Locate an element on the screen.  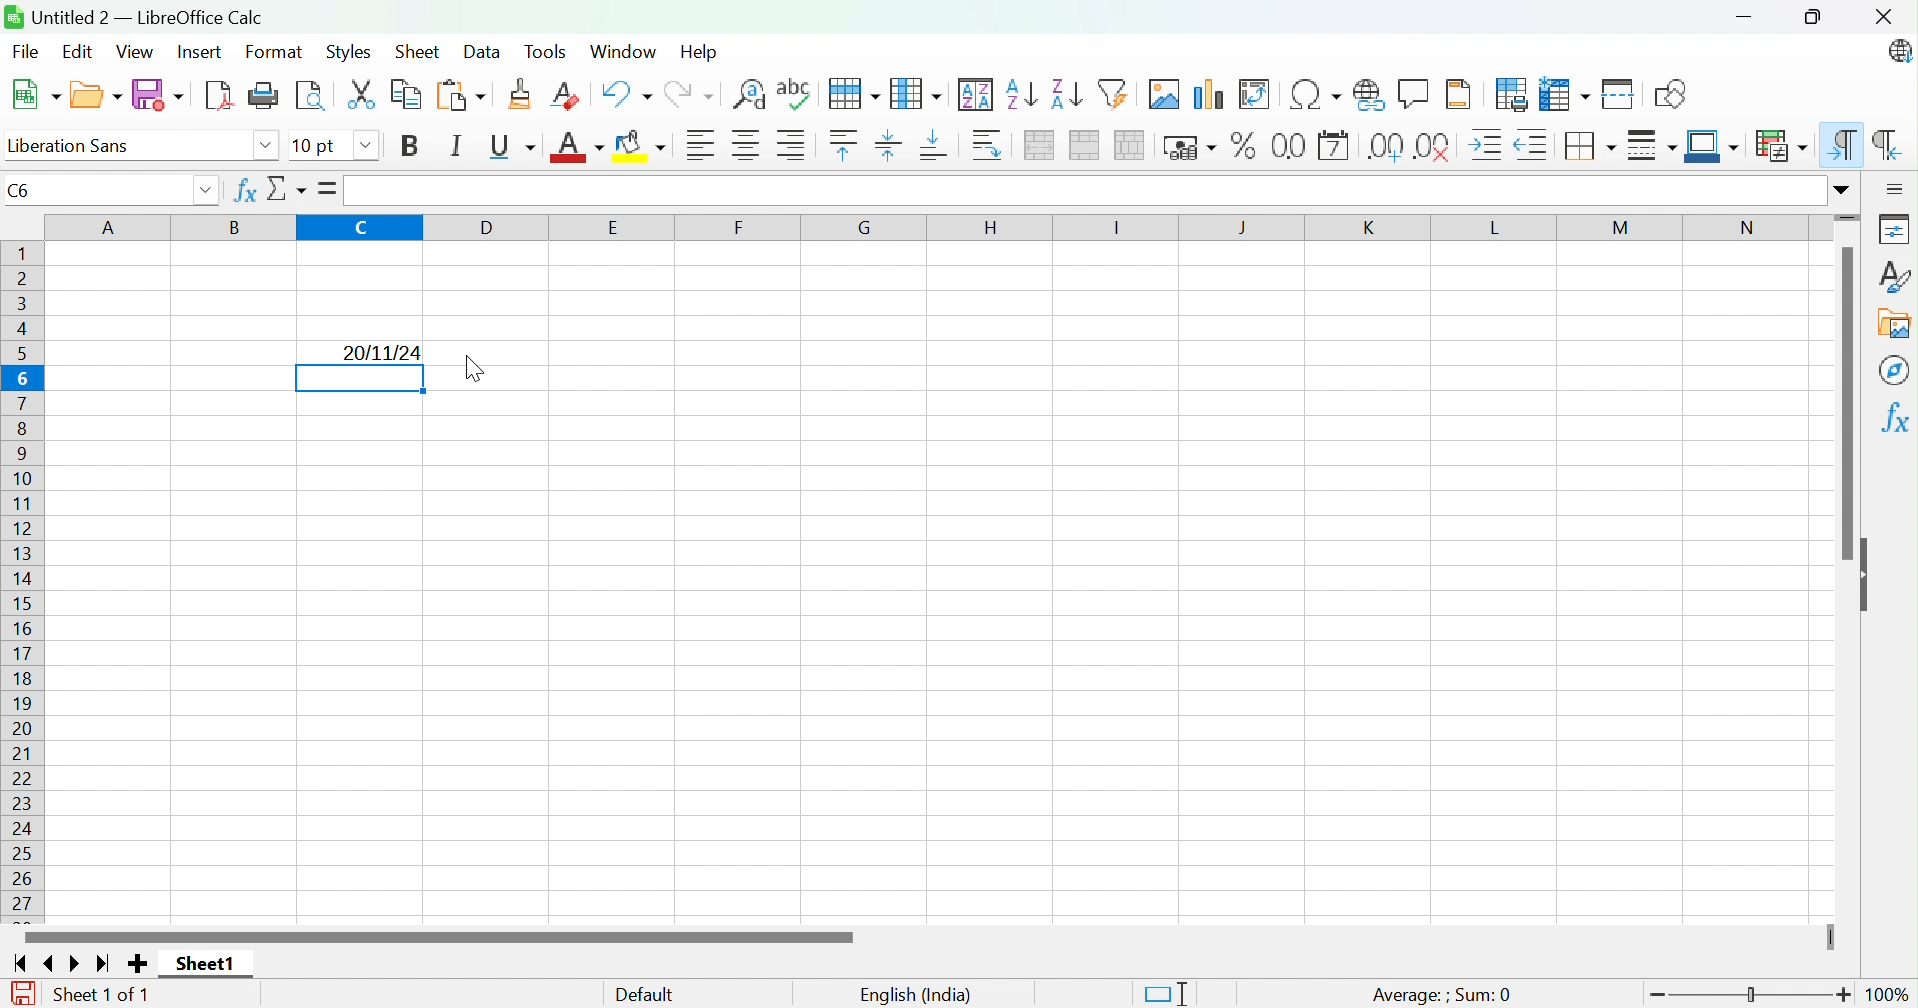
Hide is located at coordinates (1869, 577).